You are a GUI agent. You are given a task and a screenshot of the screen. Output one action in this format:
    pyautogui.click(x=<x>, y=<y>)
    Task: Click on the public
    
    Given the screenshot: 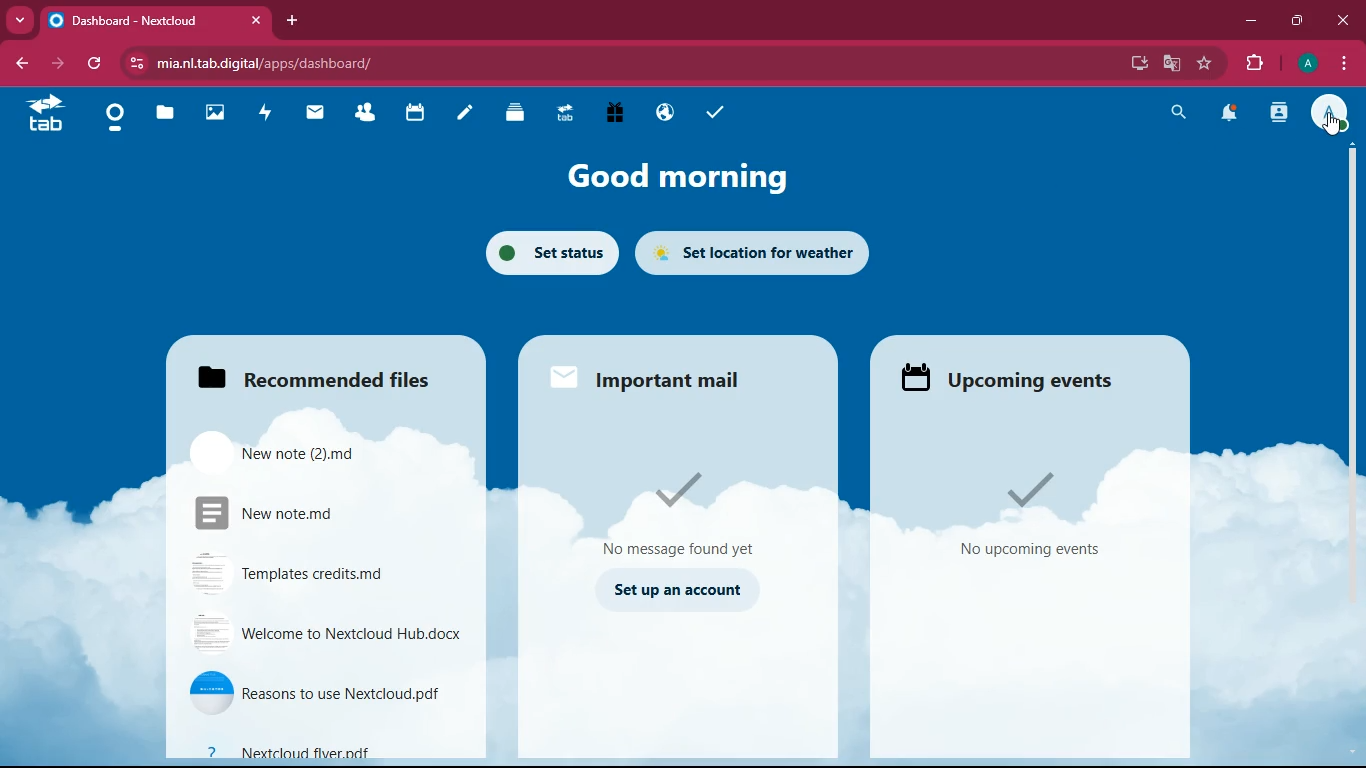 What is the action you would take?
    pyautogui.click(x=663, y=112)
    